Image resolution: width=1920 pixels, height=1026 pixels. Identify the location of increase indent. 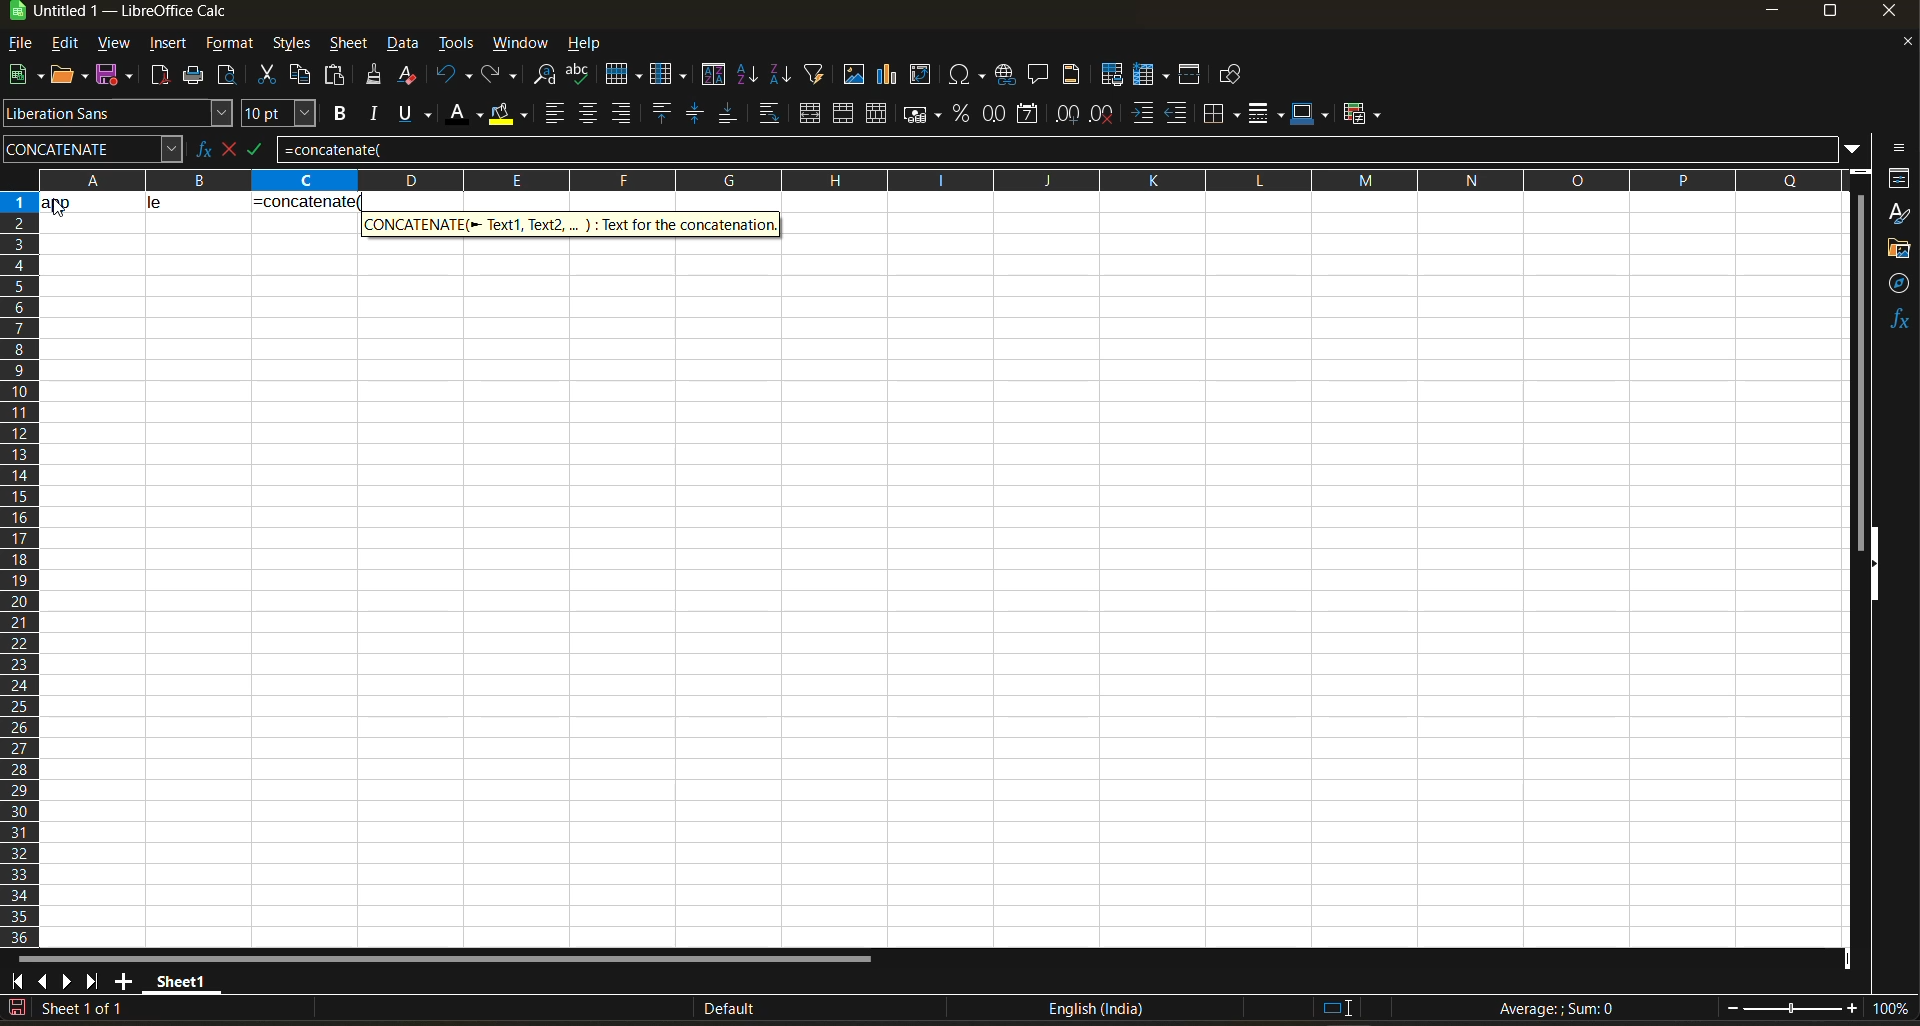
(1145, 114).